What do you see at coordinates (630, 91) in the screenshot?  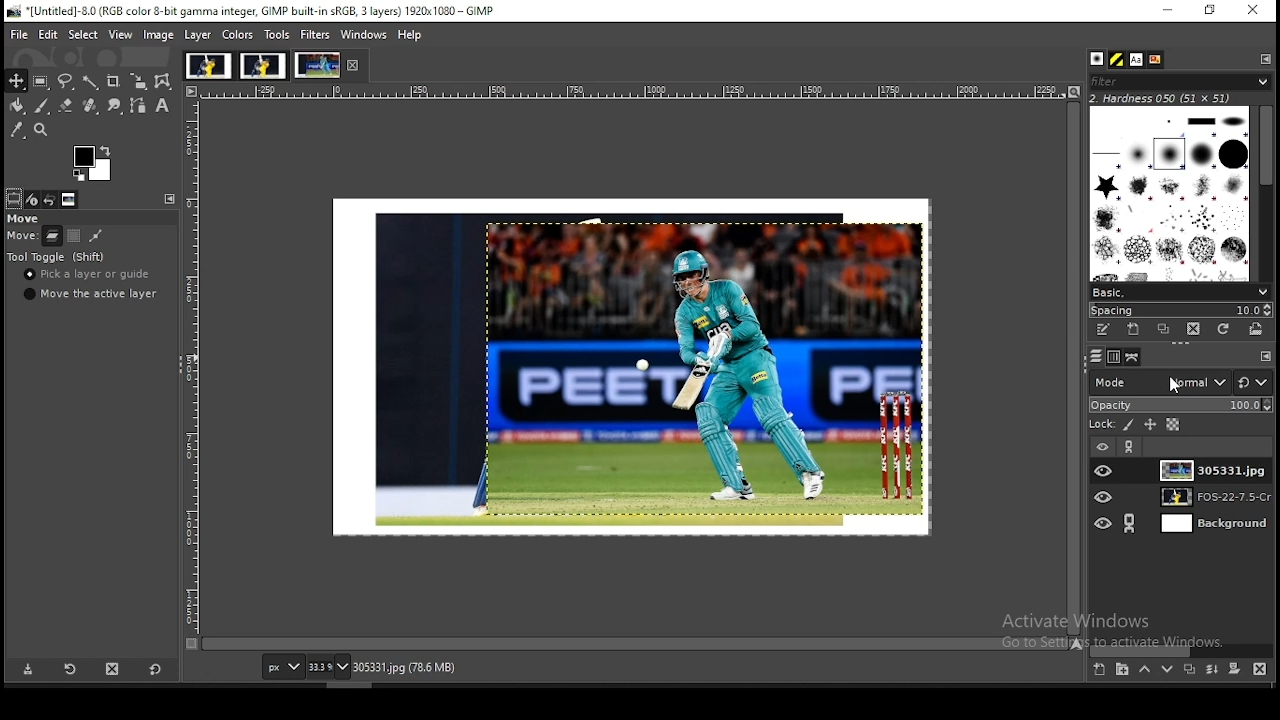 I see `horizontal scale` at bounding box center [630, 91].